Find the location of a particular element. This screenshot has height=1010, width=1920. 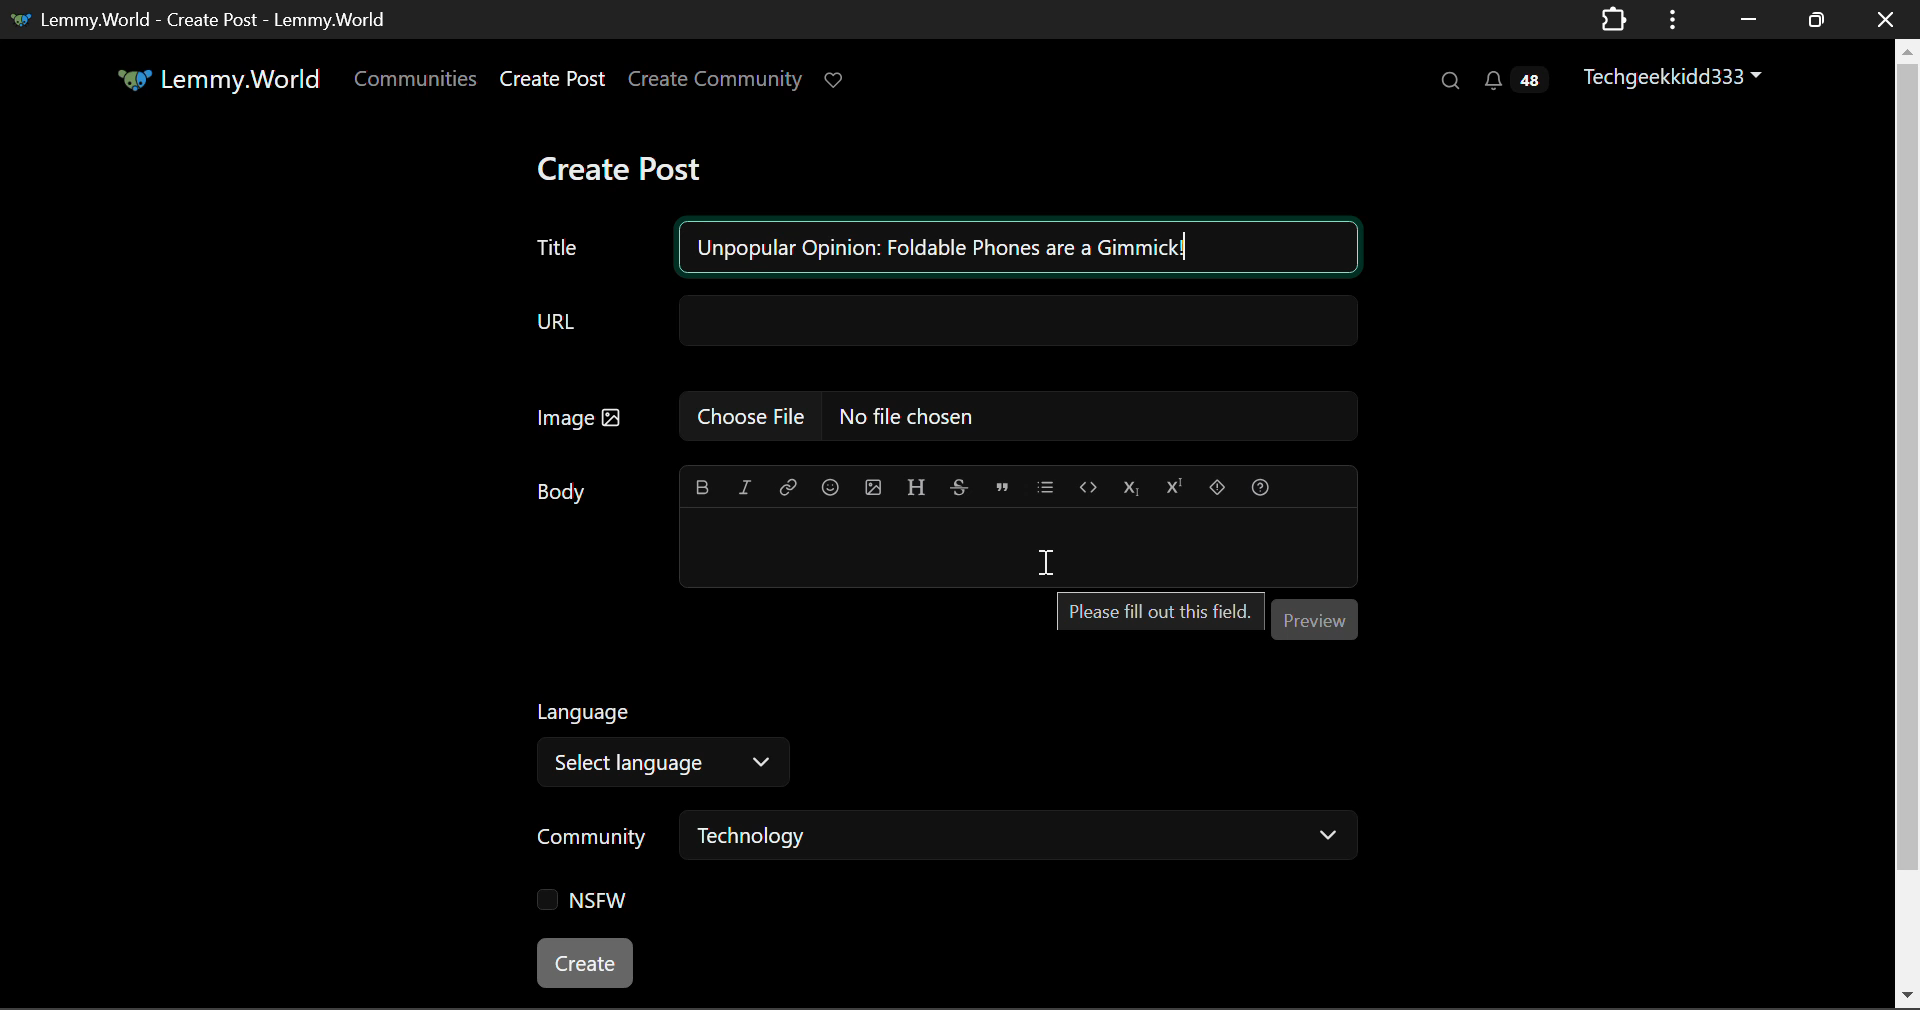

Communities is located at coordinates (416, 82).